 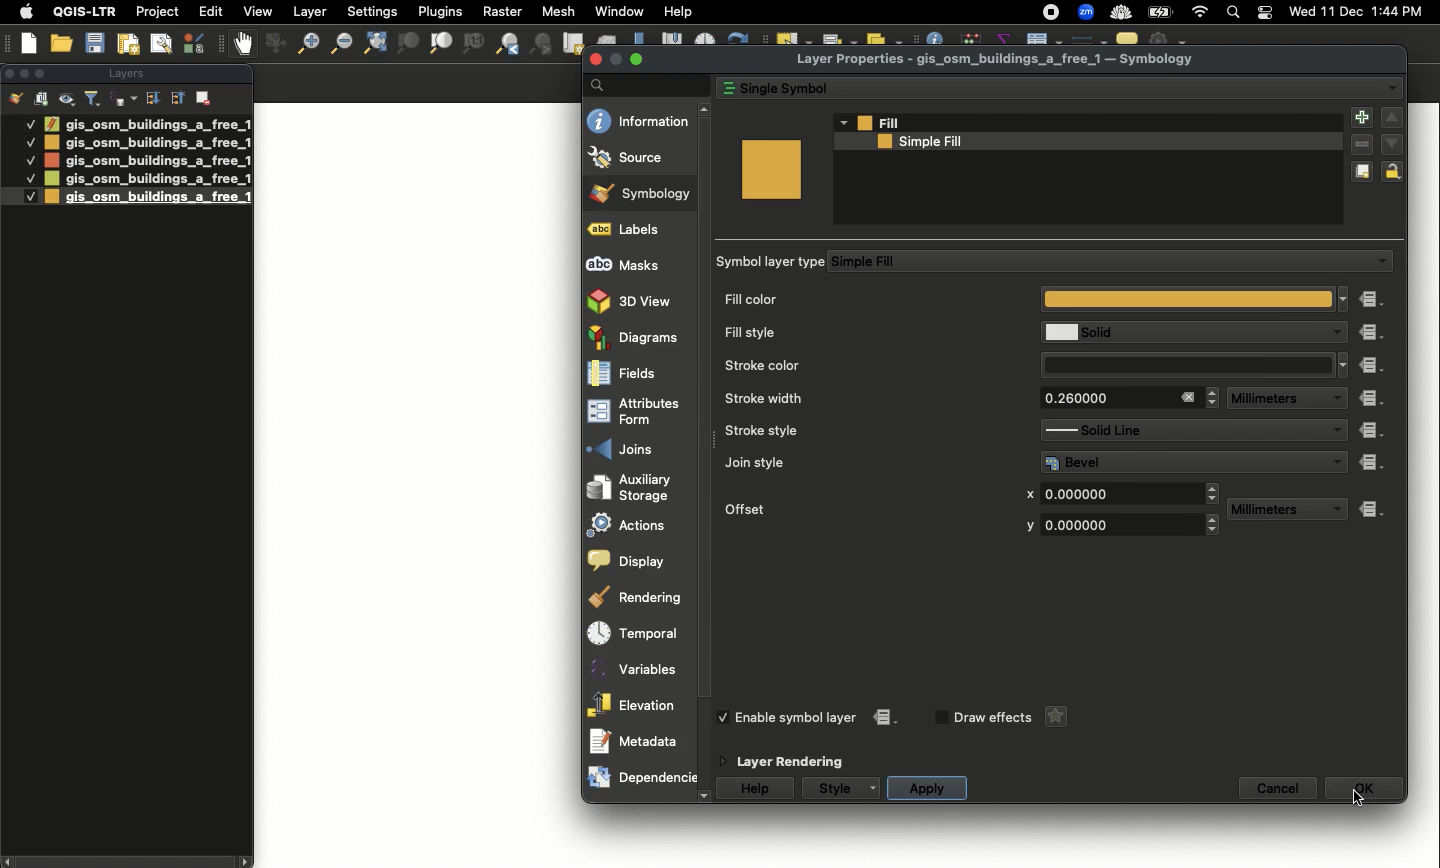 What do you see at coordinates (1335, 399) in the screenshot?
I see `Drop down` at bounding box center [1335, 399].